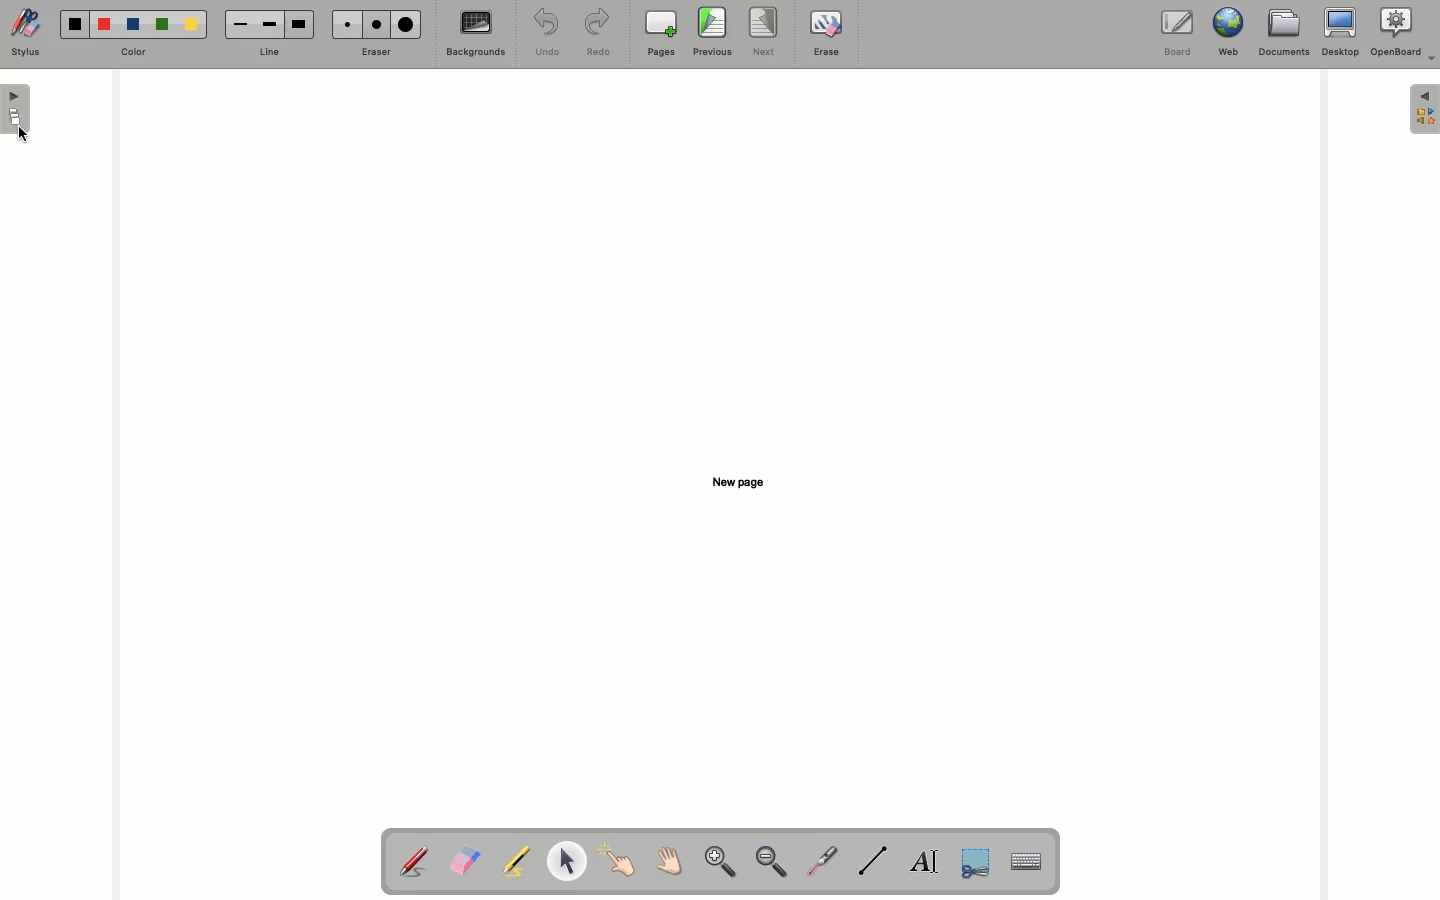 The width and height of the screenshot is (1440, 900). What do you see at coordinates (464, 861) in the screenshot?
I see `Erase annotation` at bounding box center [464, 861].